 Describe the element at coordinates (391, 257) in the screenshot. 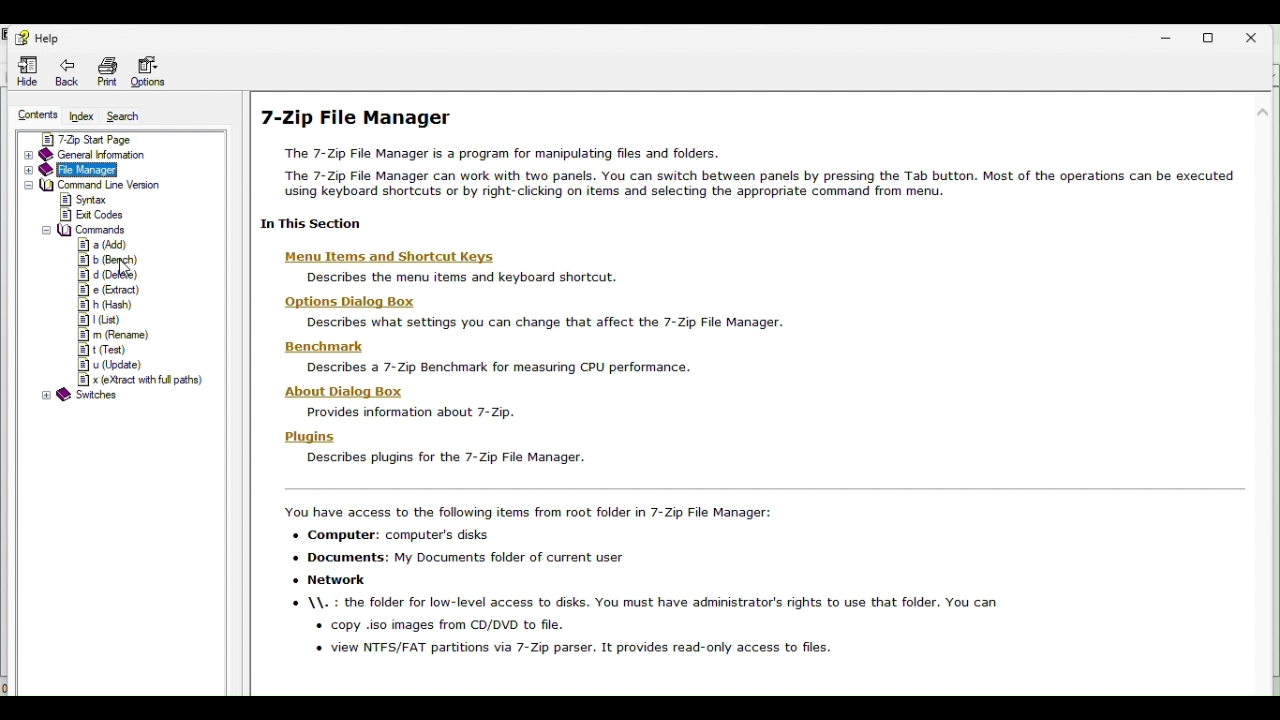

I see `‘Menu Items and Shortcut Keys` at that location.